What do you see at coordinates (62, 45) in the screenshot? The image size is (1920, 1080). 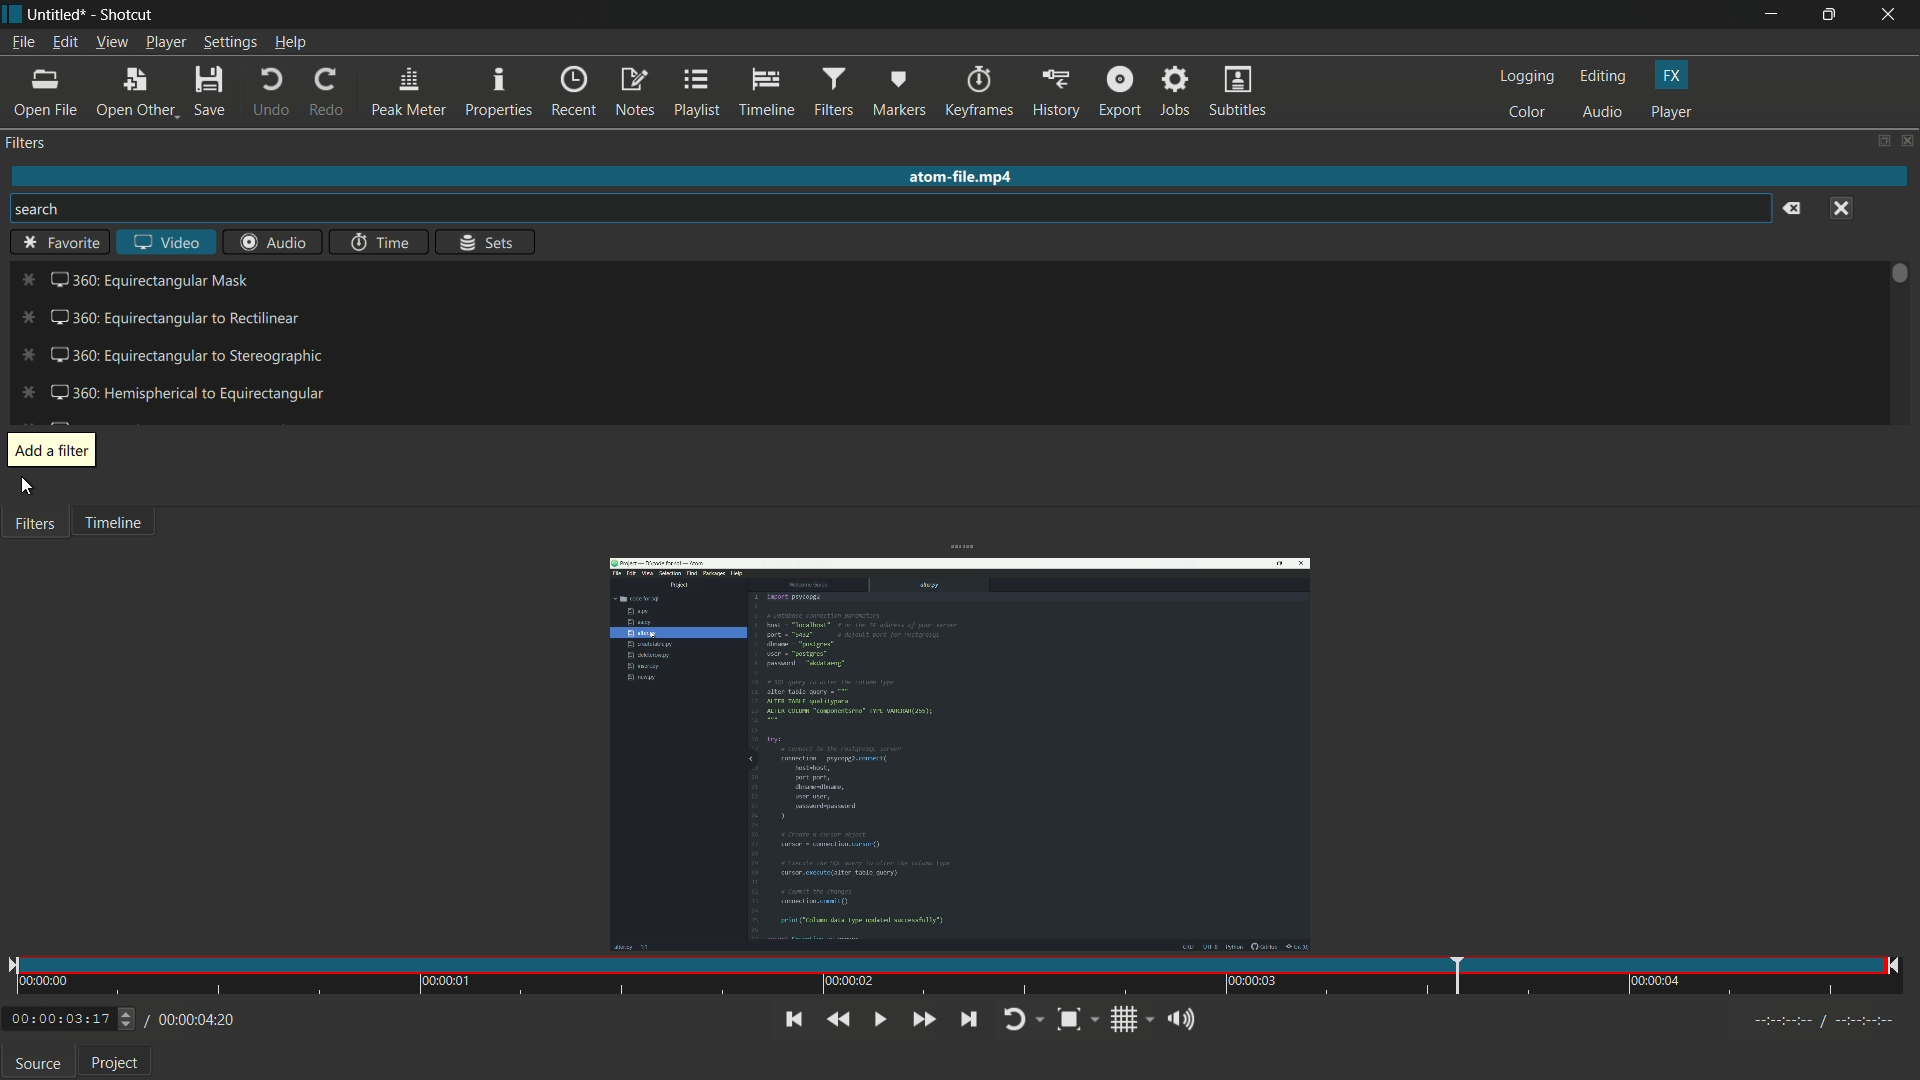 I see `edit menu` at bounding box center [62, 45].